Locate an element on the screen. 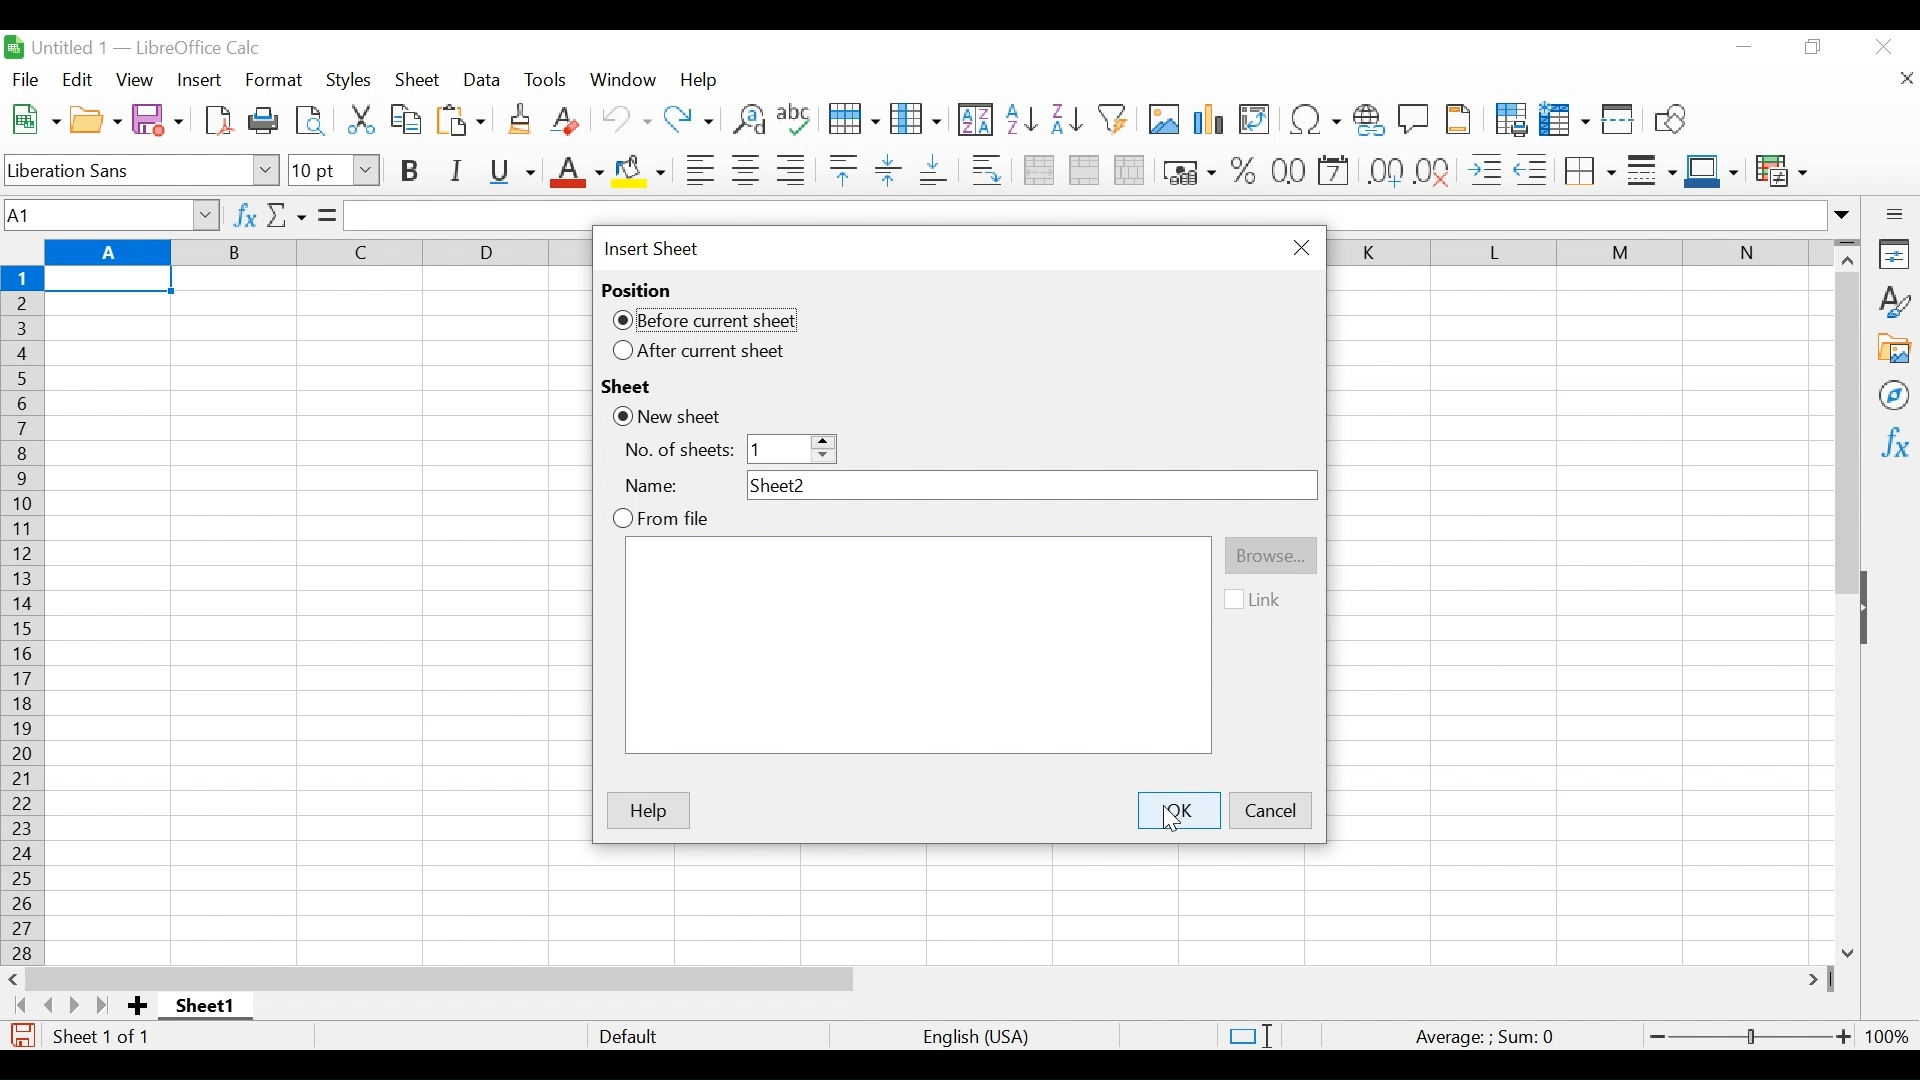  Find and Replace is located at coordinates (745, 120).